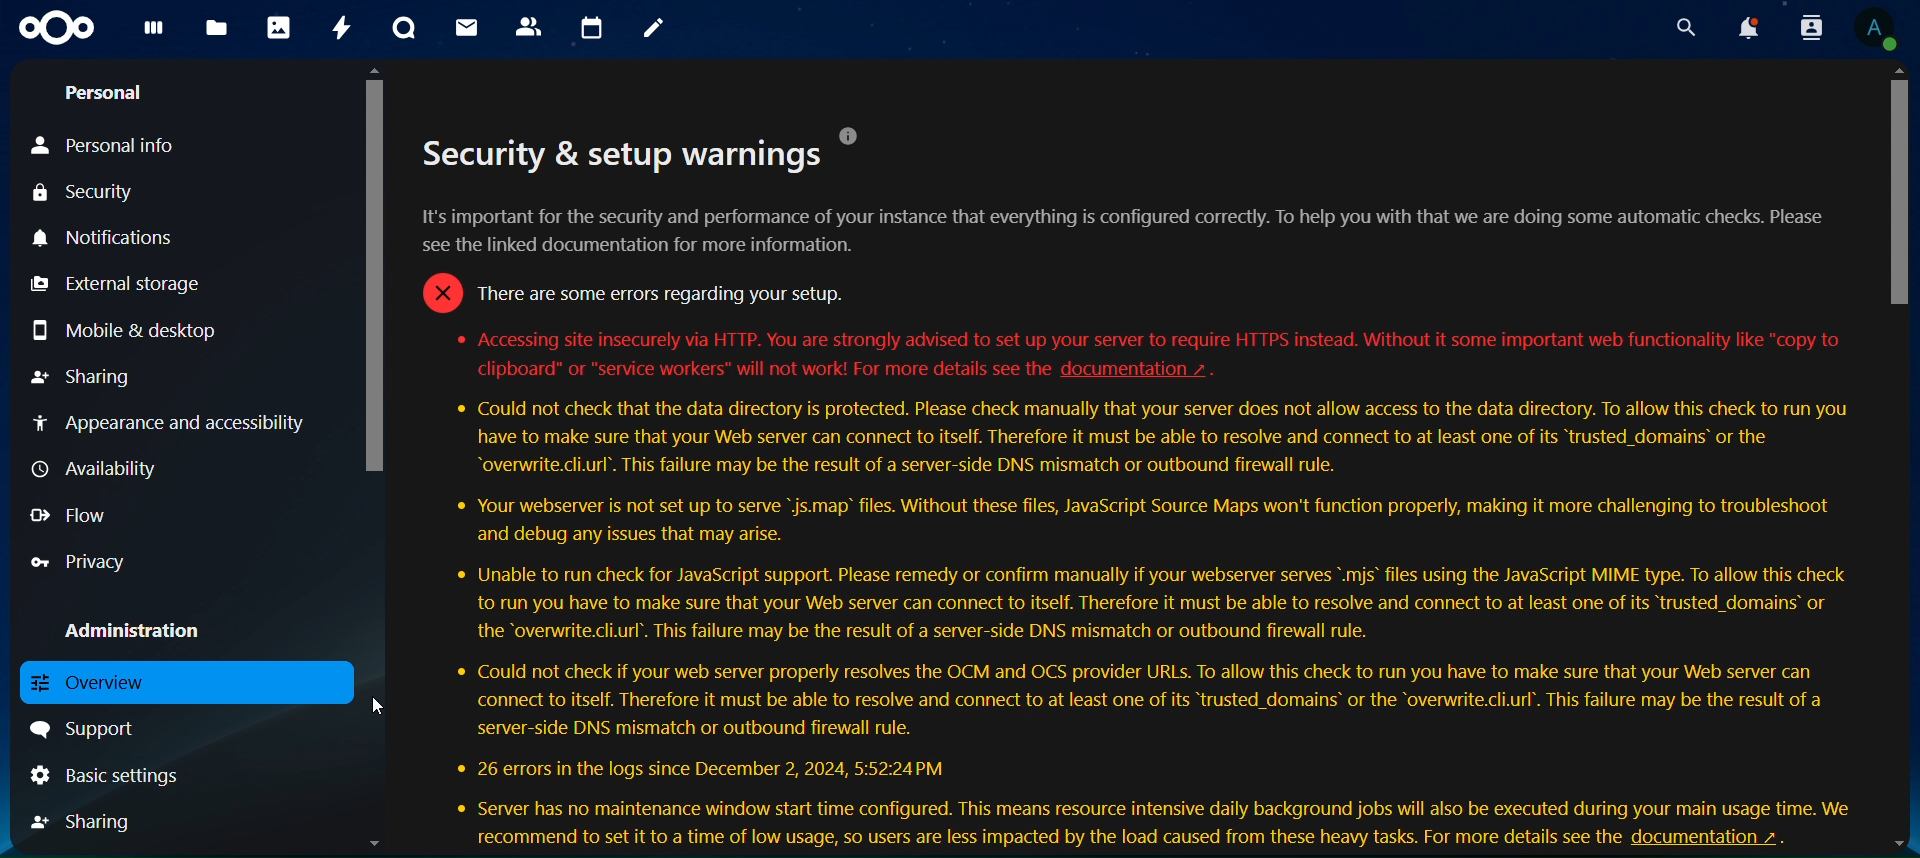 The height and width of the screenshot is (858, 1920). I want to click on sharing, so click(88, 821).